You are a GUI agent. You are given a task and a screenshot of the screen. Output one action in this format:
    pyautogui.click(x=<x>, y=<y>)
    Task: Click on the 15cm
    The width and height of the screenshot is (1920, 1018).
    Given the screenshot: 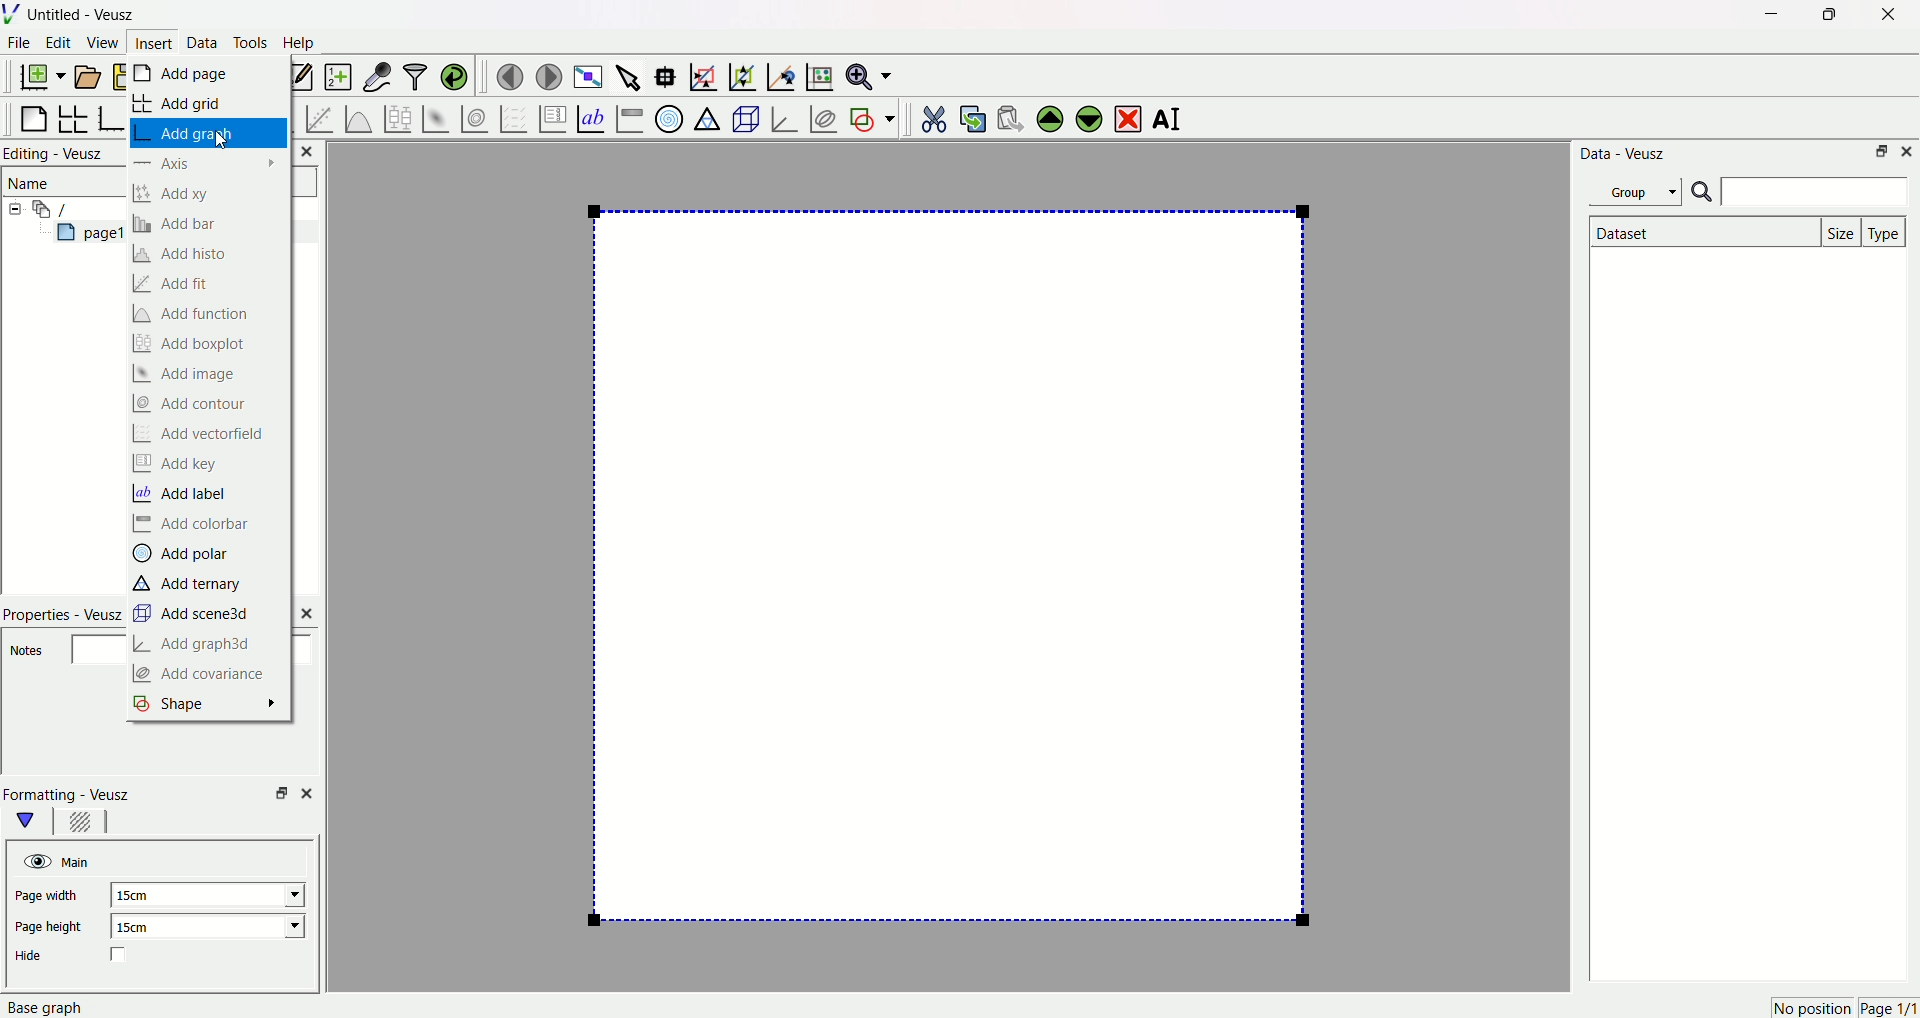 What is the action you would take?
    pyautogui.click(x=213, y=926)
    